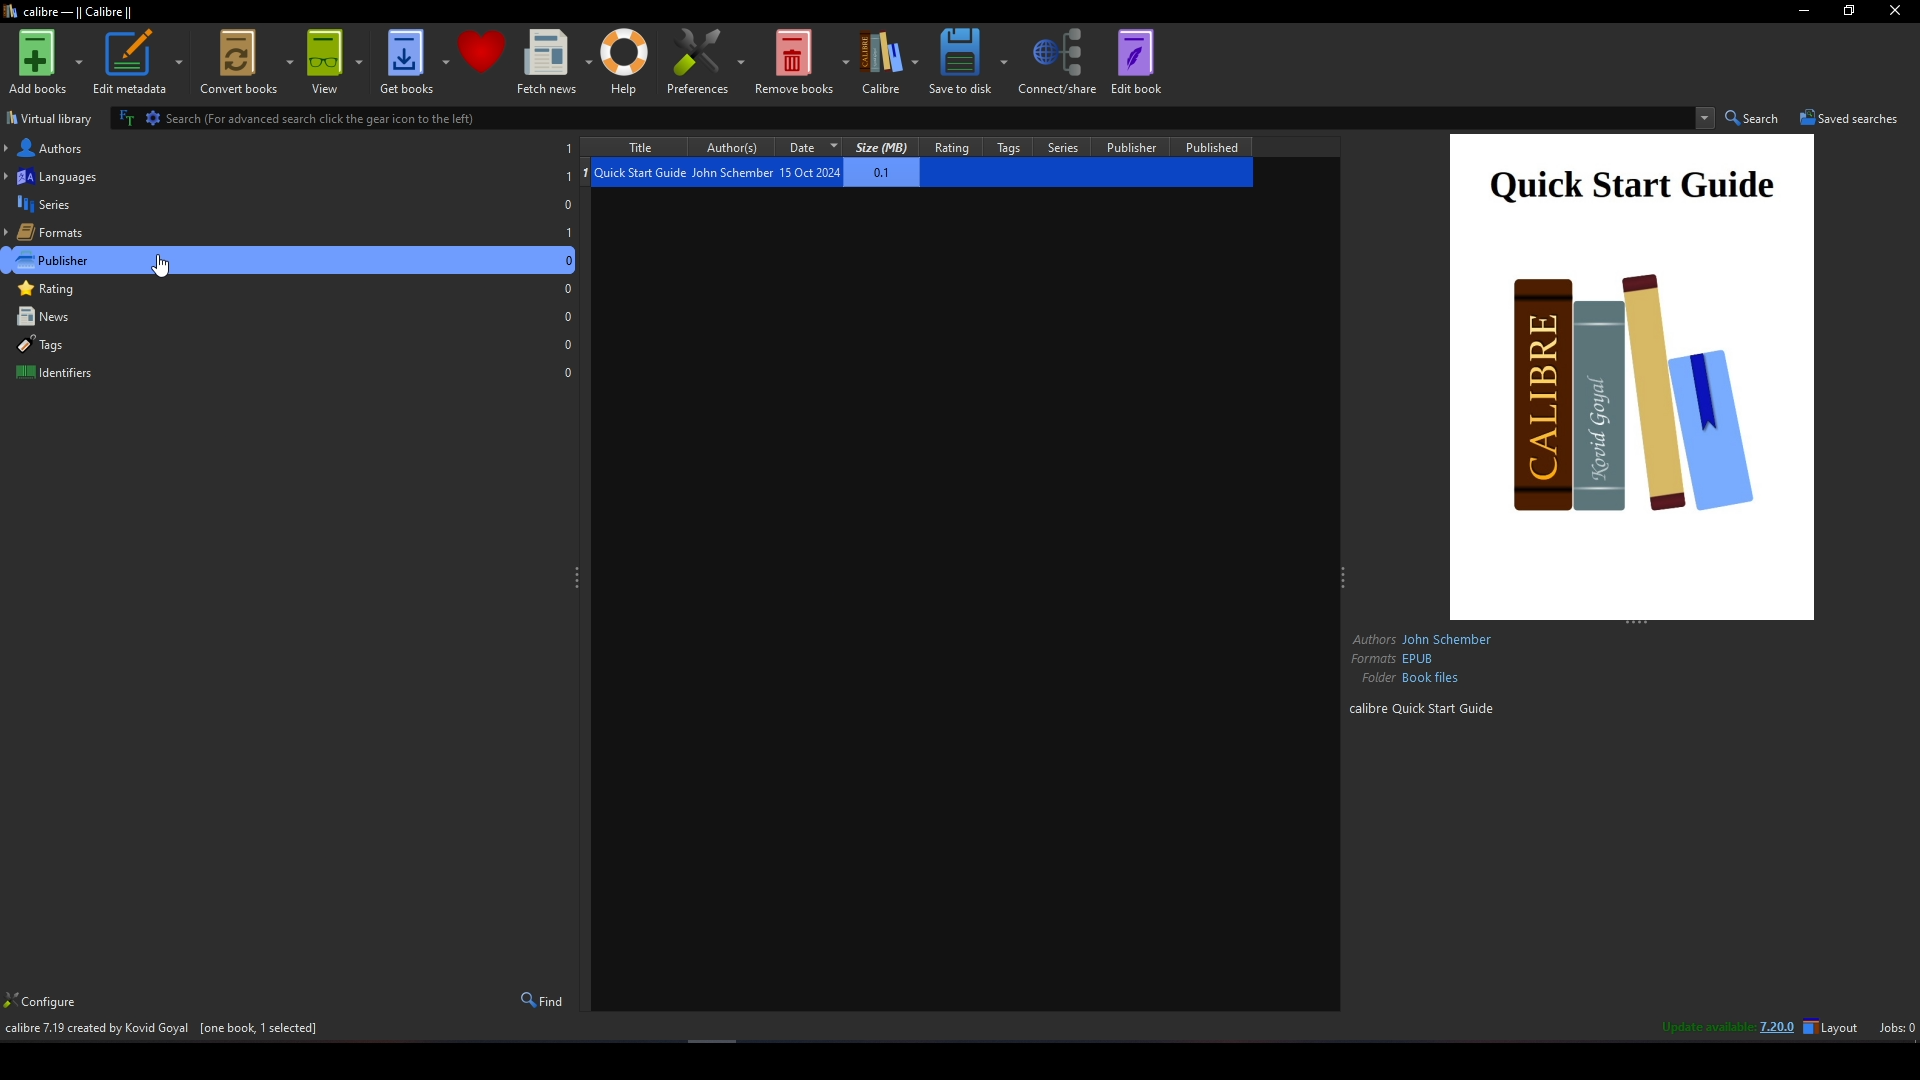 The width and height of the screenshot is (1920, 1080). Describe the element at coordinates (773, 173) in the screenshot. I see `Quick start guide Jhon Schremer 15 Oct 2024` at that location.